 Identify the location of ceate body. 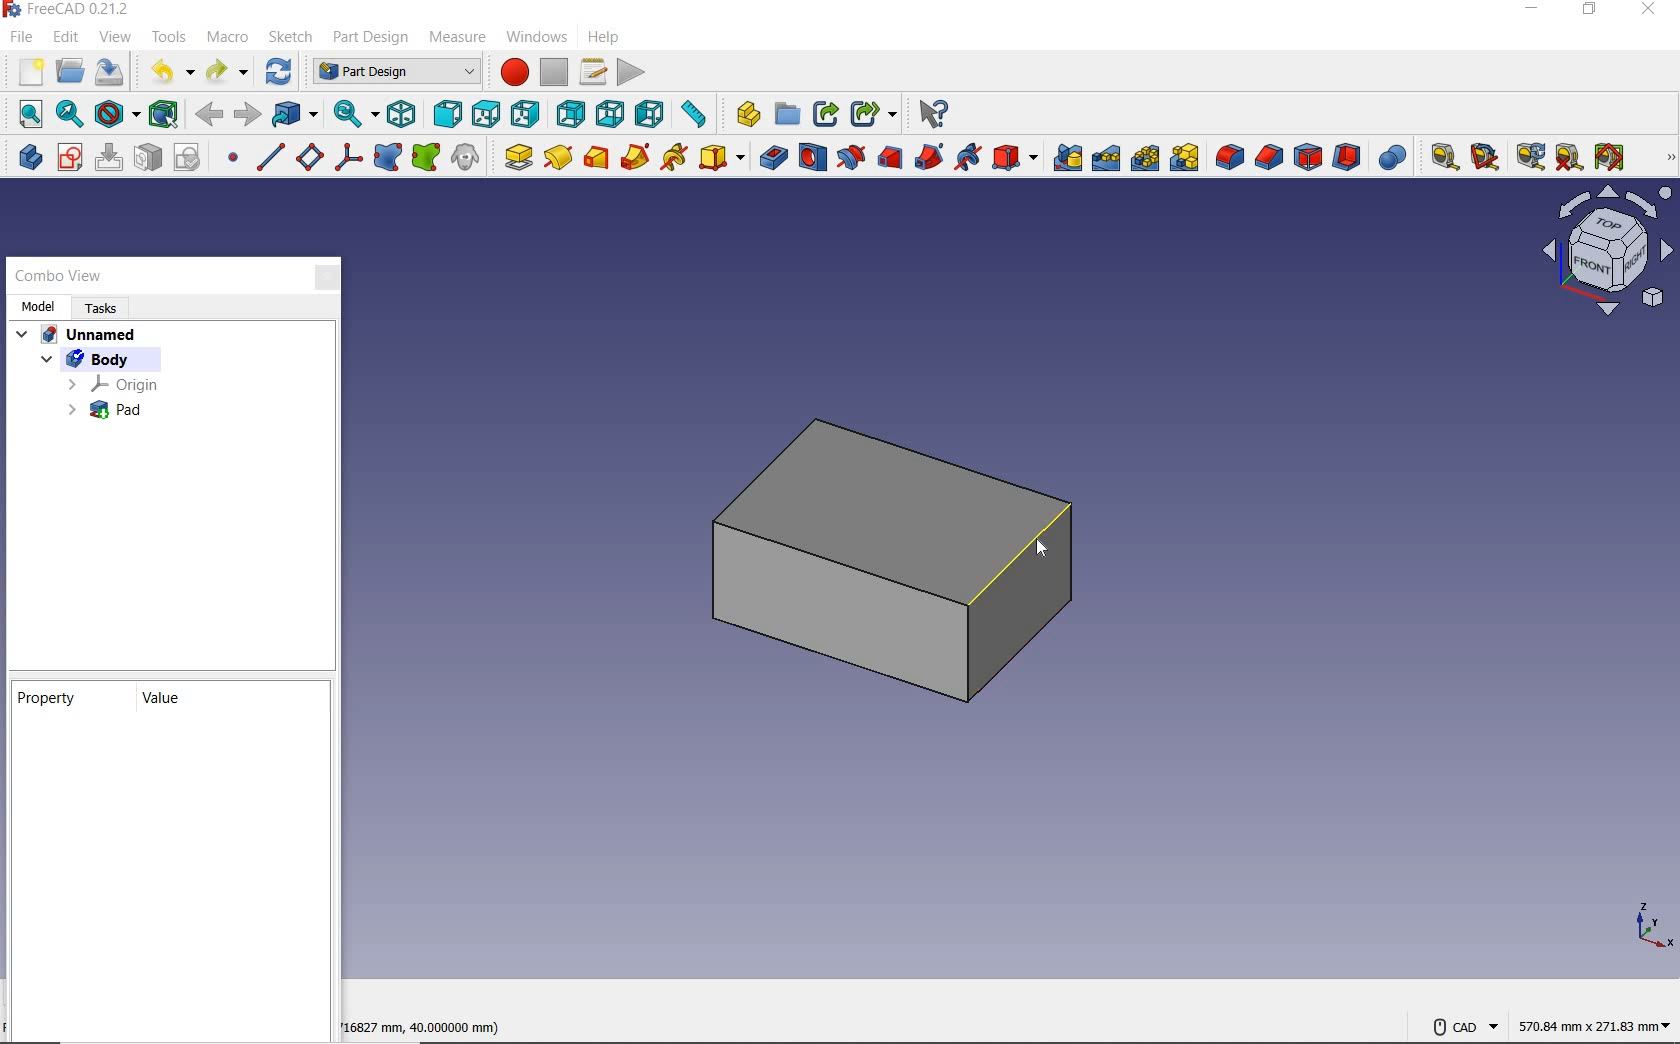
(27, 157).